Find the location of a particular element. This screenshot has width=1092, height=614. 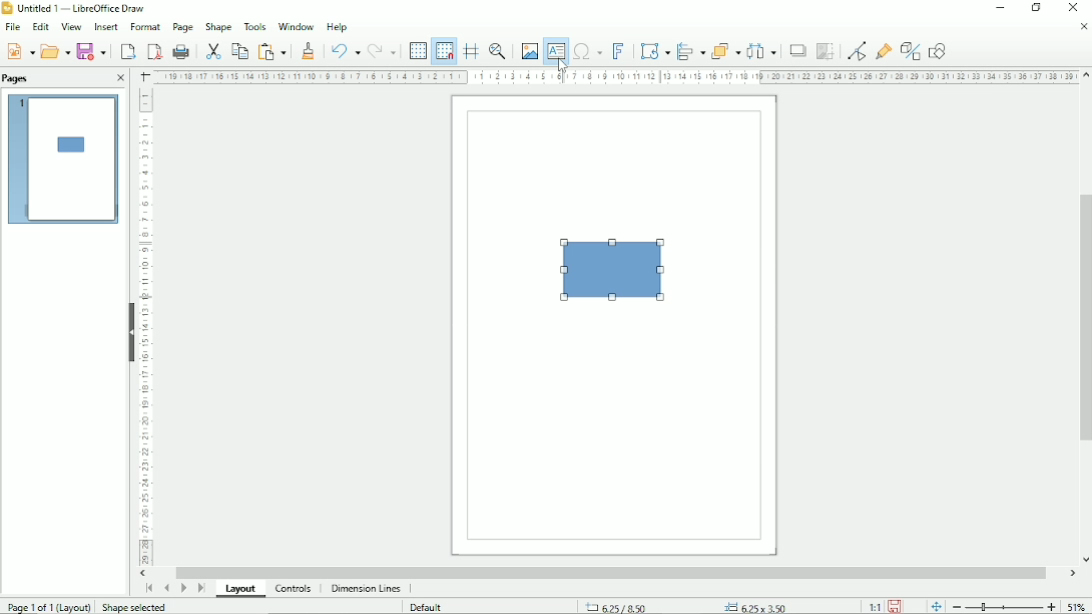

fit page to current window is located at coordinates (936, 607).